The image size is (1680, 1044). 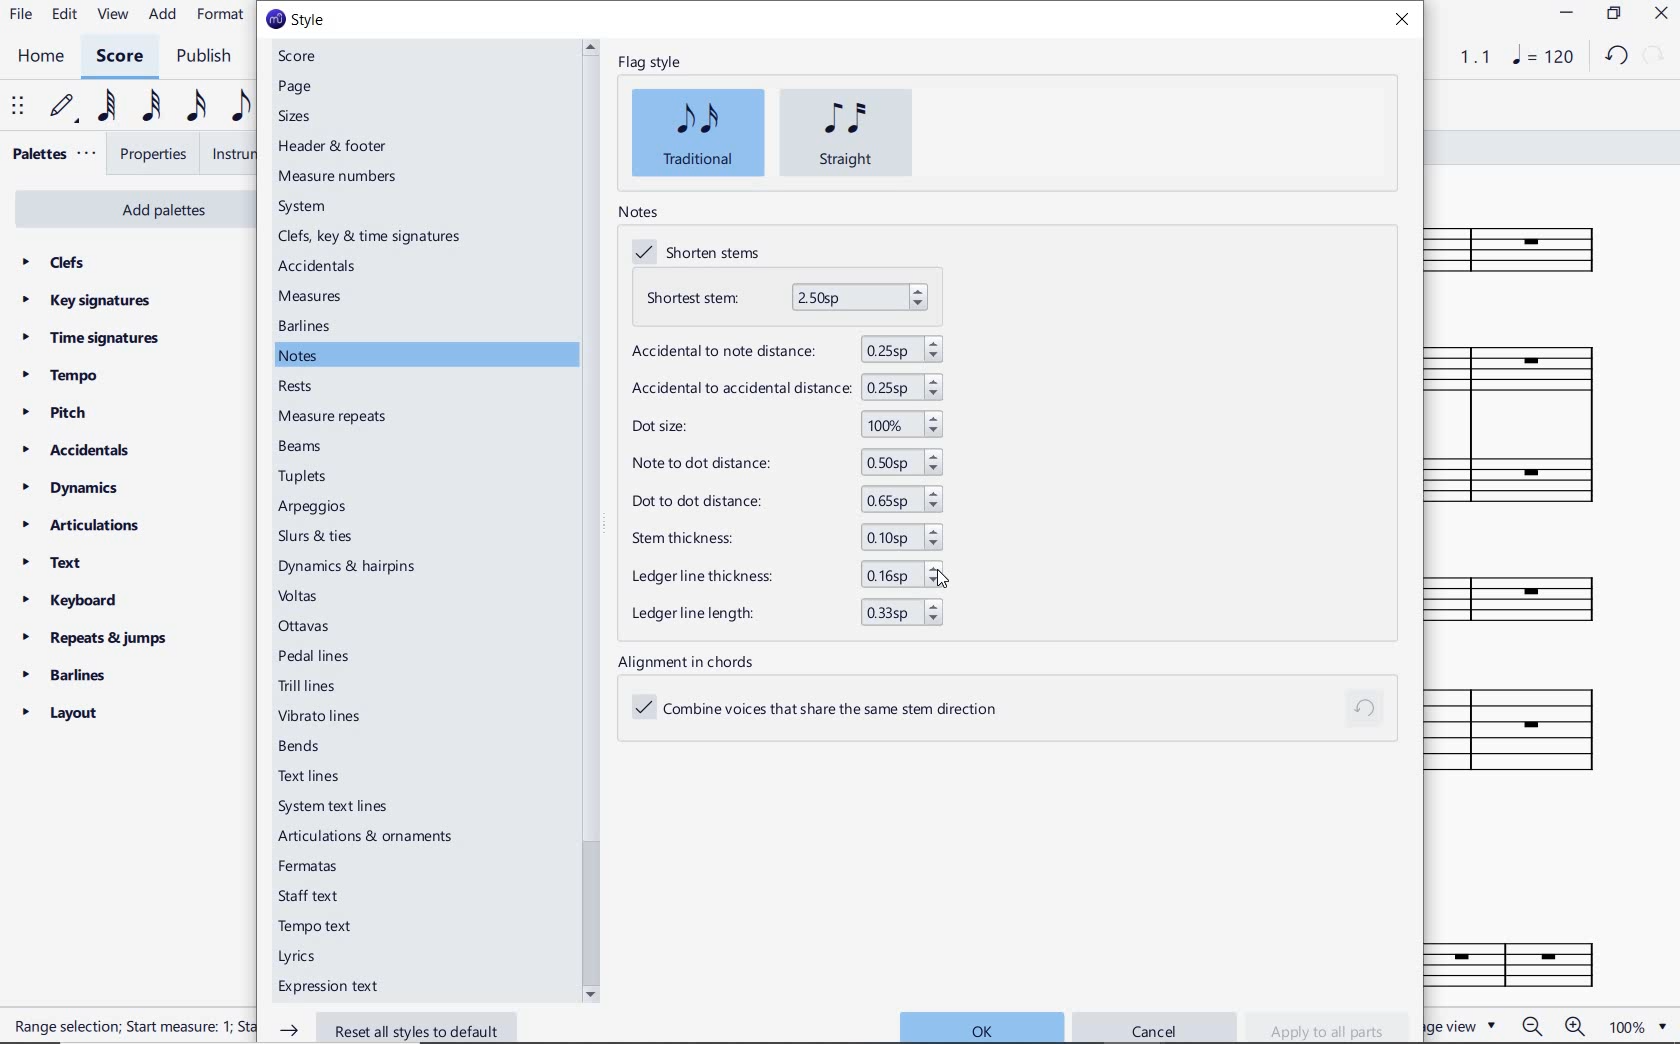 What do you see at coordinates (323, 716) in the screenshot?
I see `vibrato lines` at bounding box center [323, 716].